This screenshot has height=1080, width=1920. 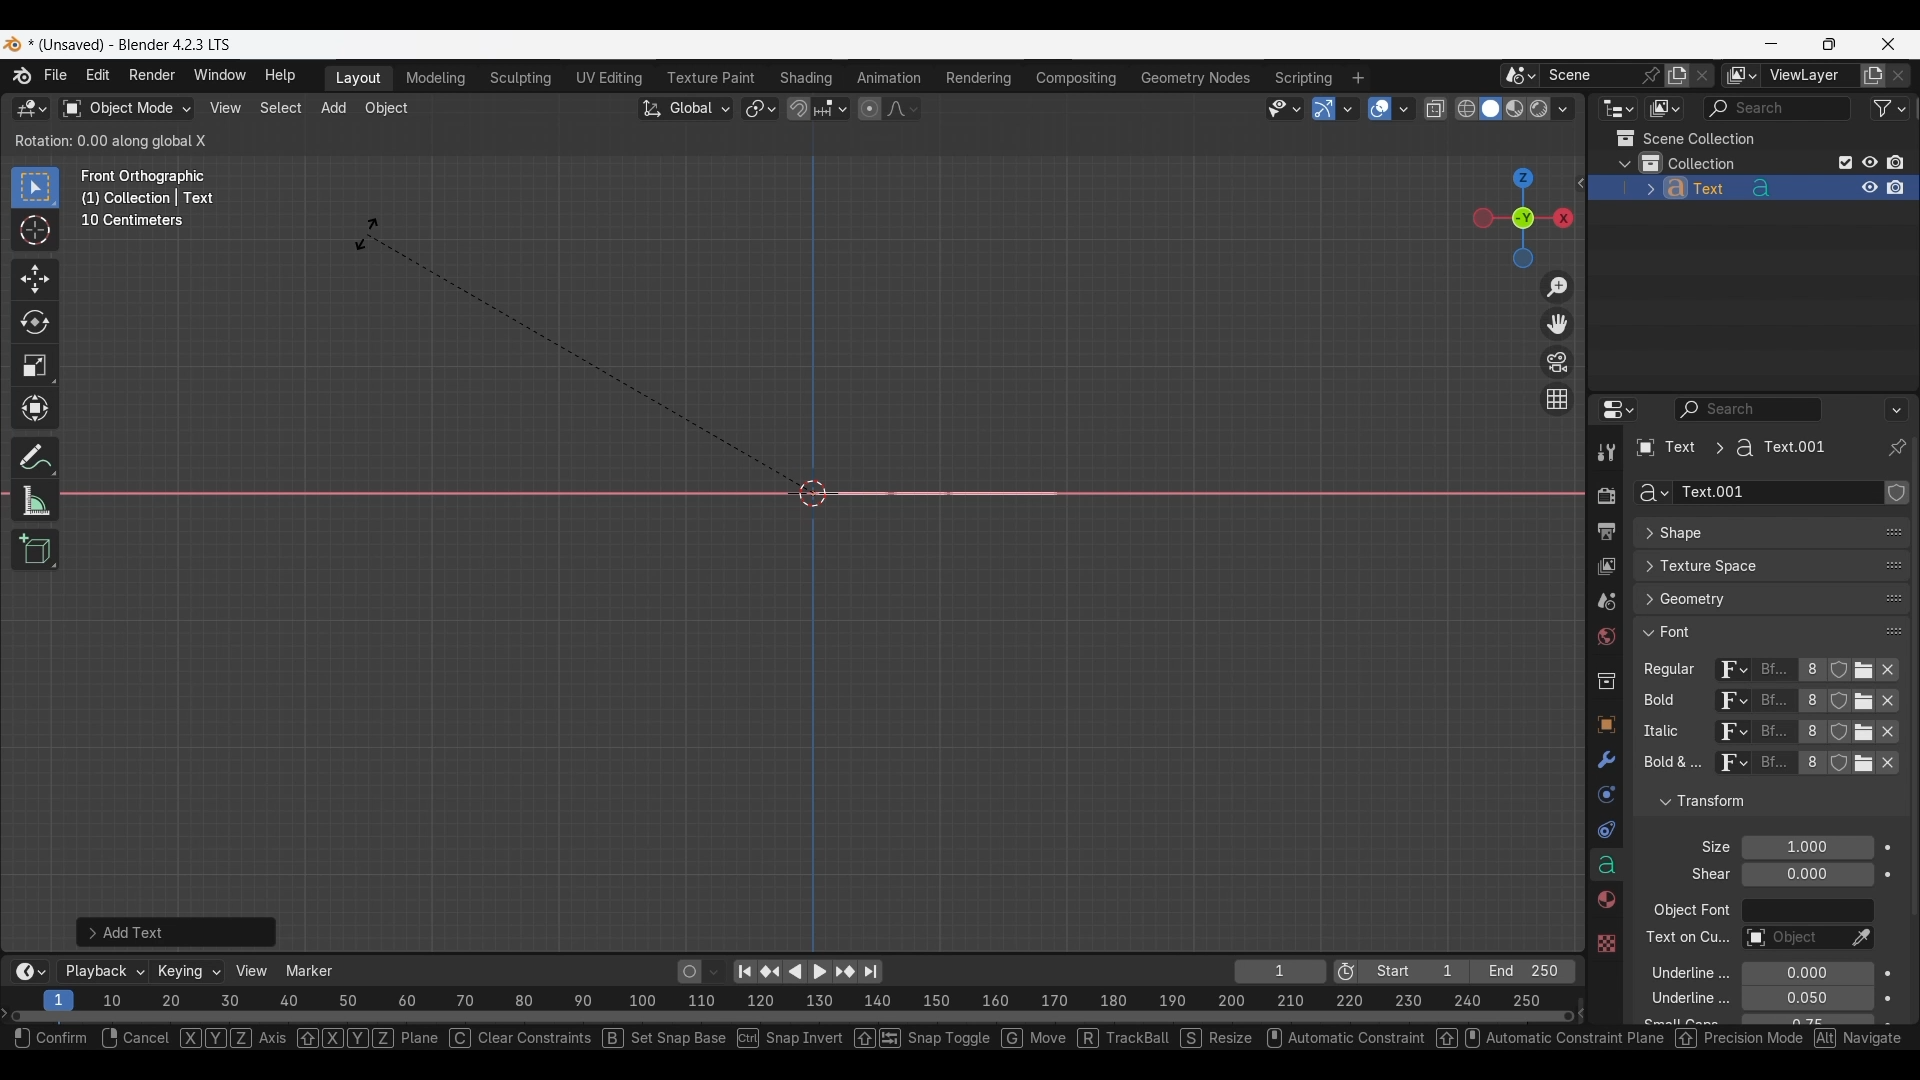 What do you see at coordinates (176, 932) in the screenshot?
I see `Add text` at bounding box center [176, 932].